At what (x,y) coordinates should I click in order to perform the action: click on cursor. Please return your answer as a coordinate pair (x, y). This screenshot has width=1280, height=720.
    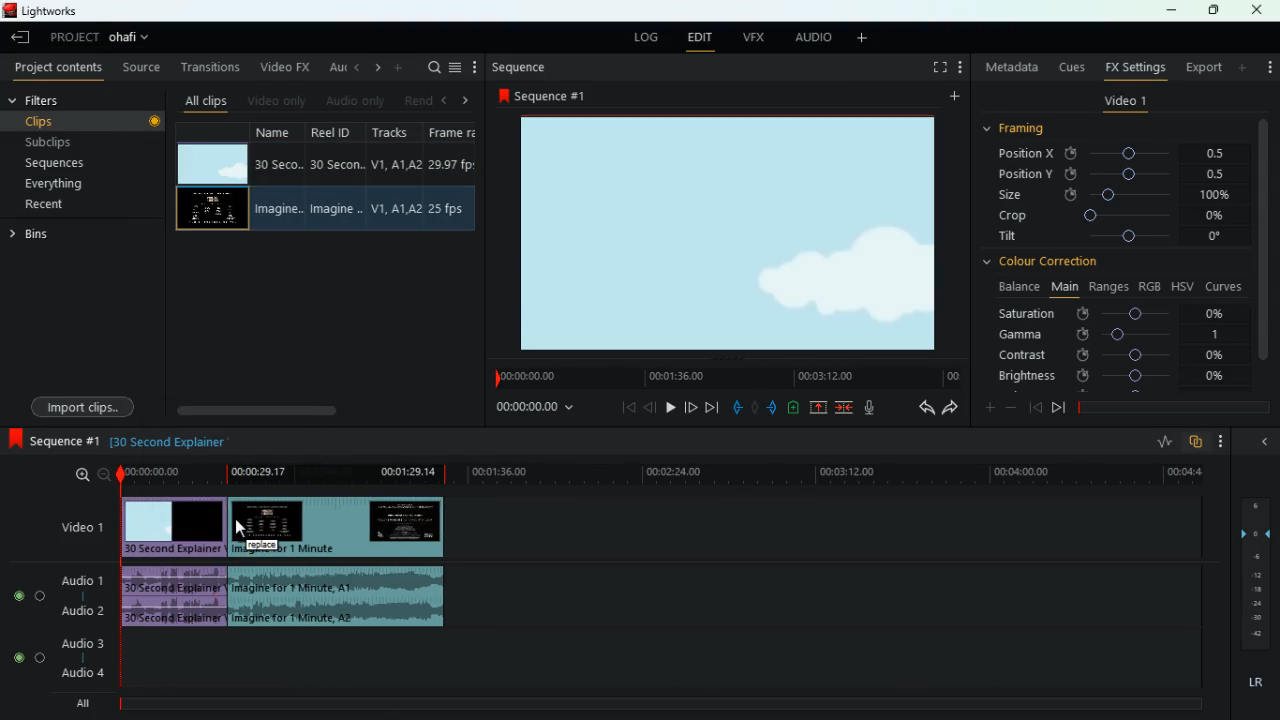
    Looking at the image, I should click on (240, 527).